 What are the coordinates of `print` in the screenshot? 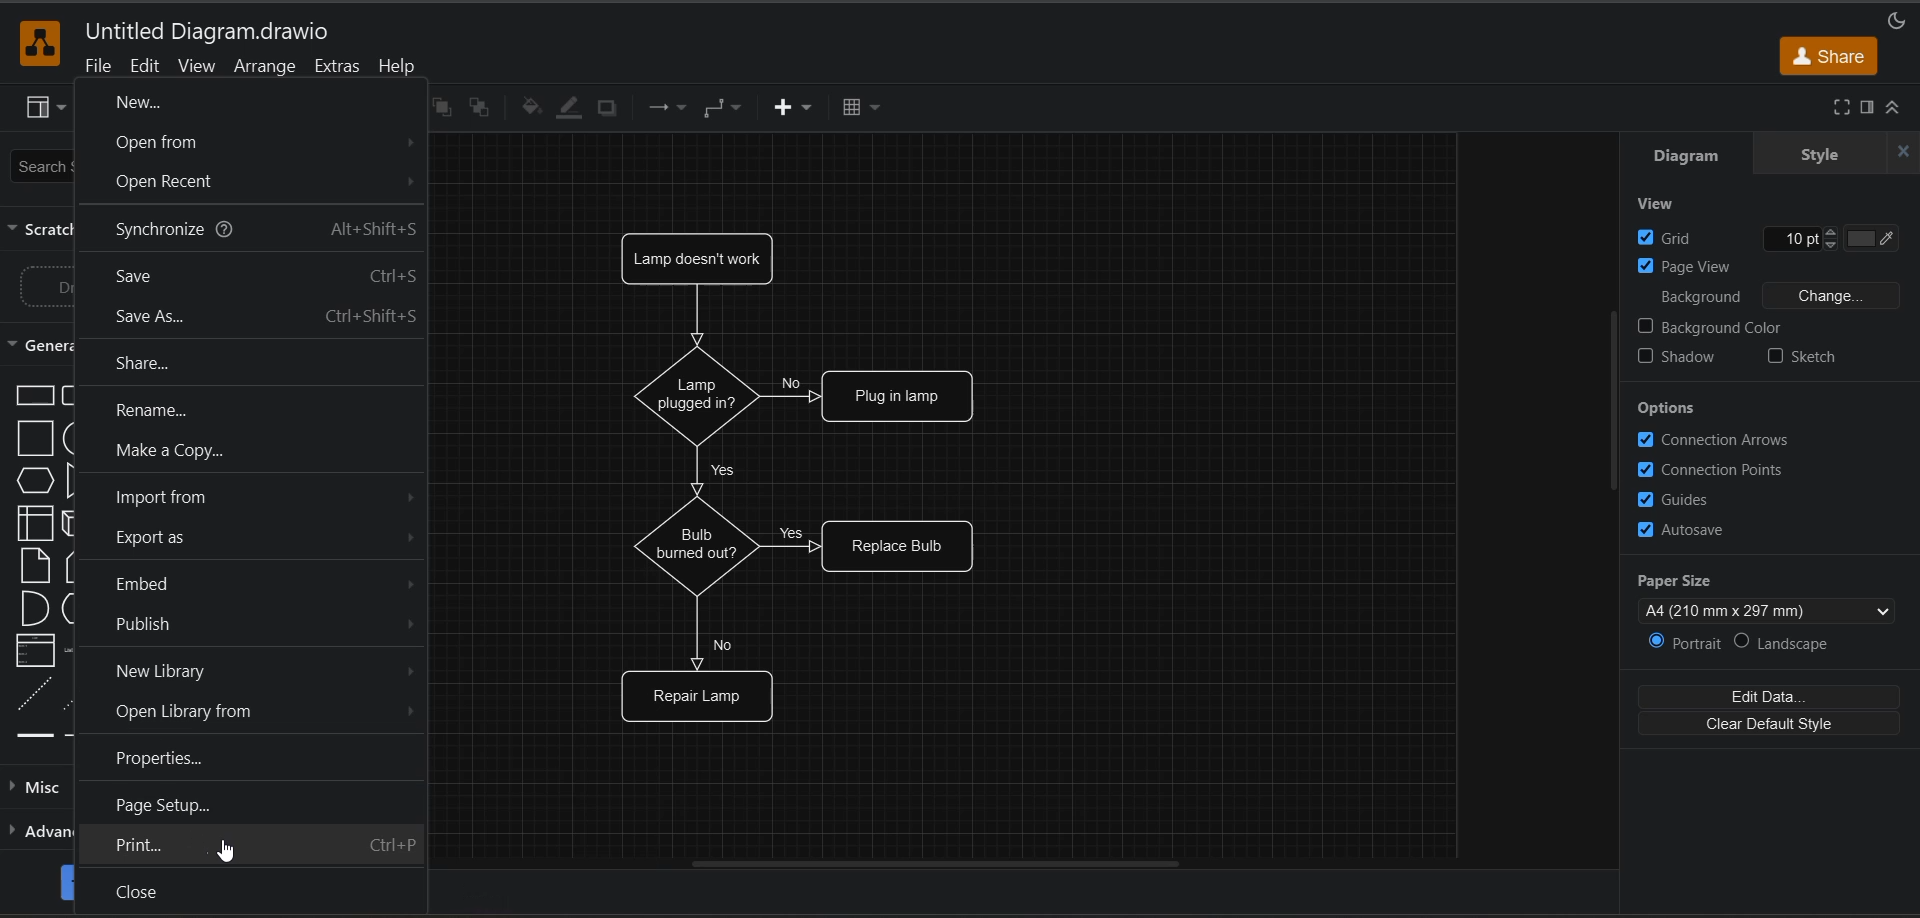 It's located at (262, 843).